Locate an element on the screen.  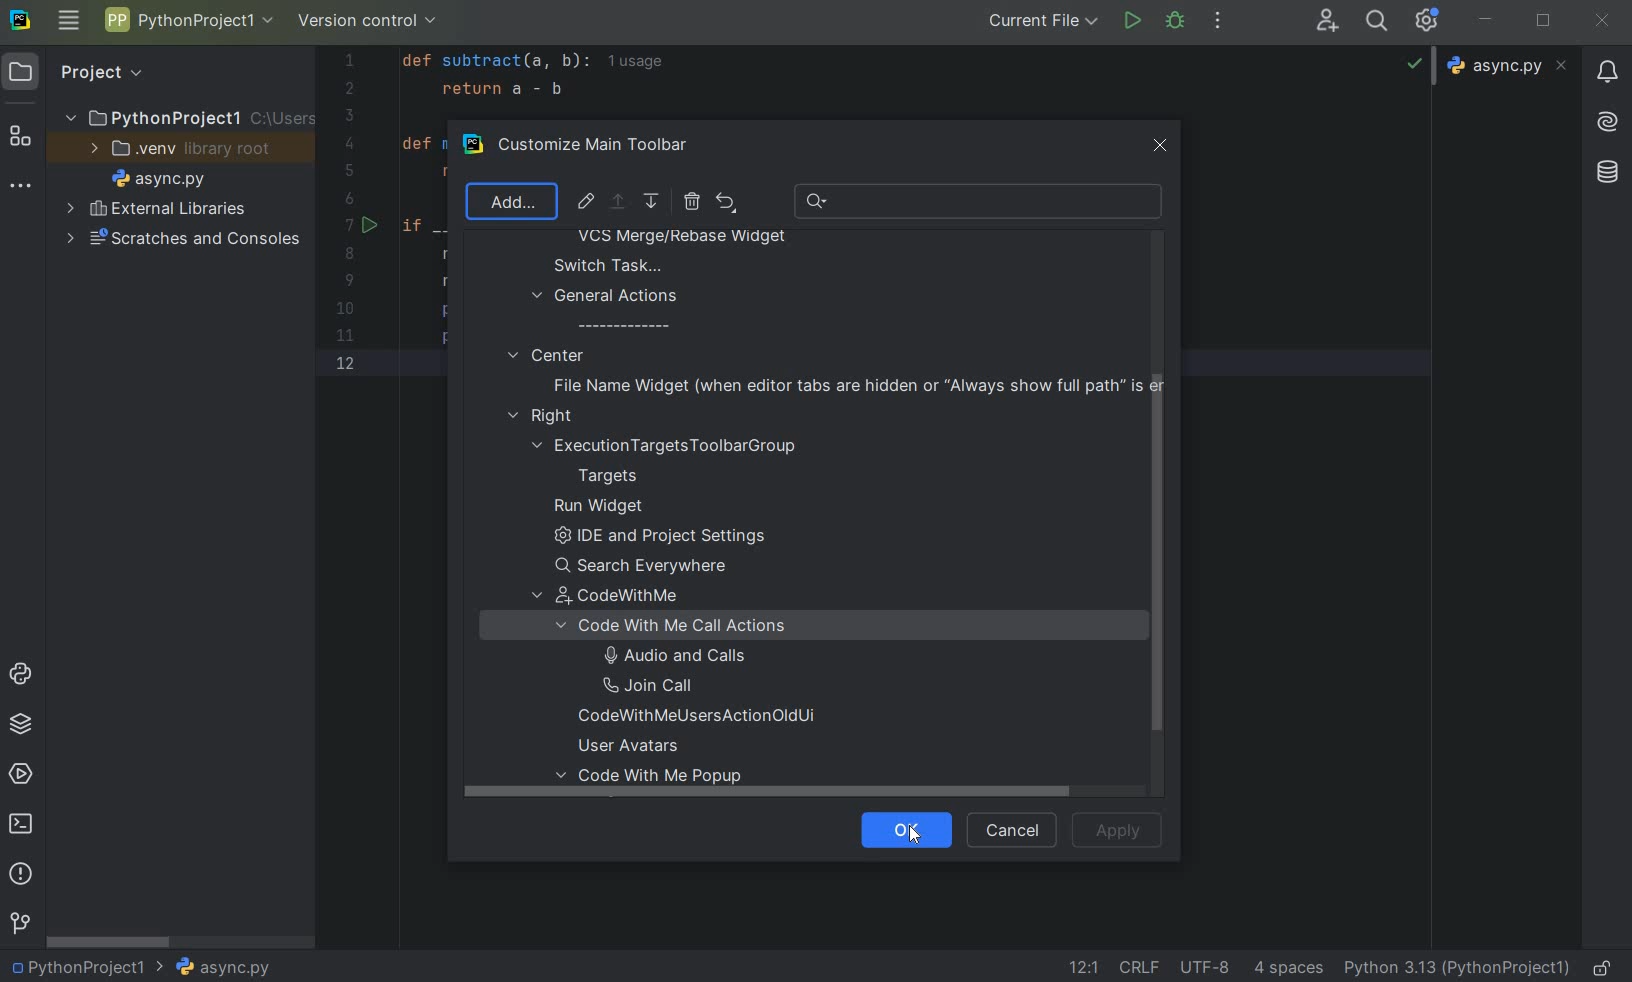
close window is located at coordinates (1162, 142).